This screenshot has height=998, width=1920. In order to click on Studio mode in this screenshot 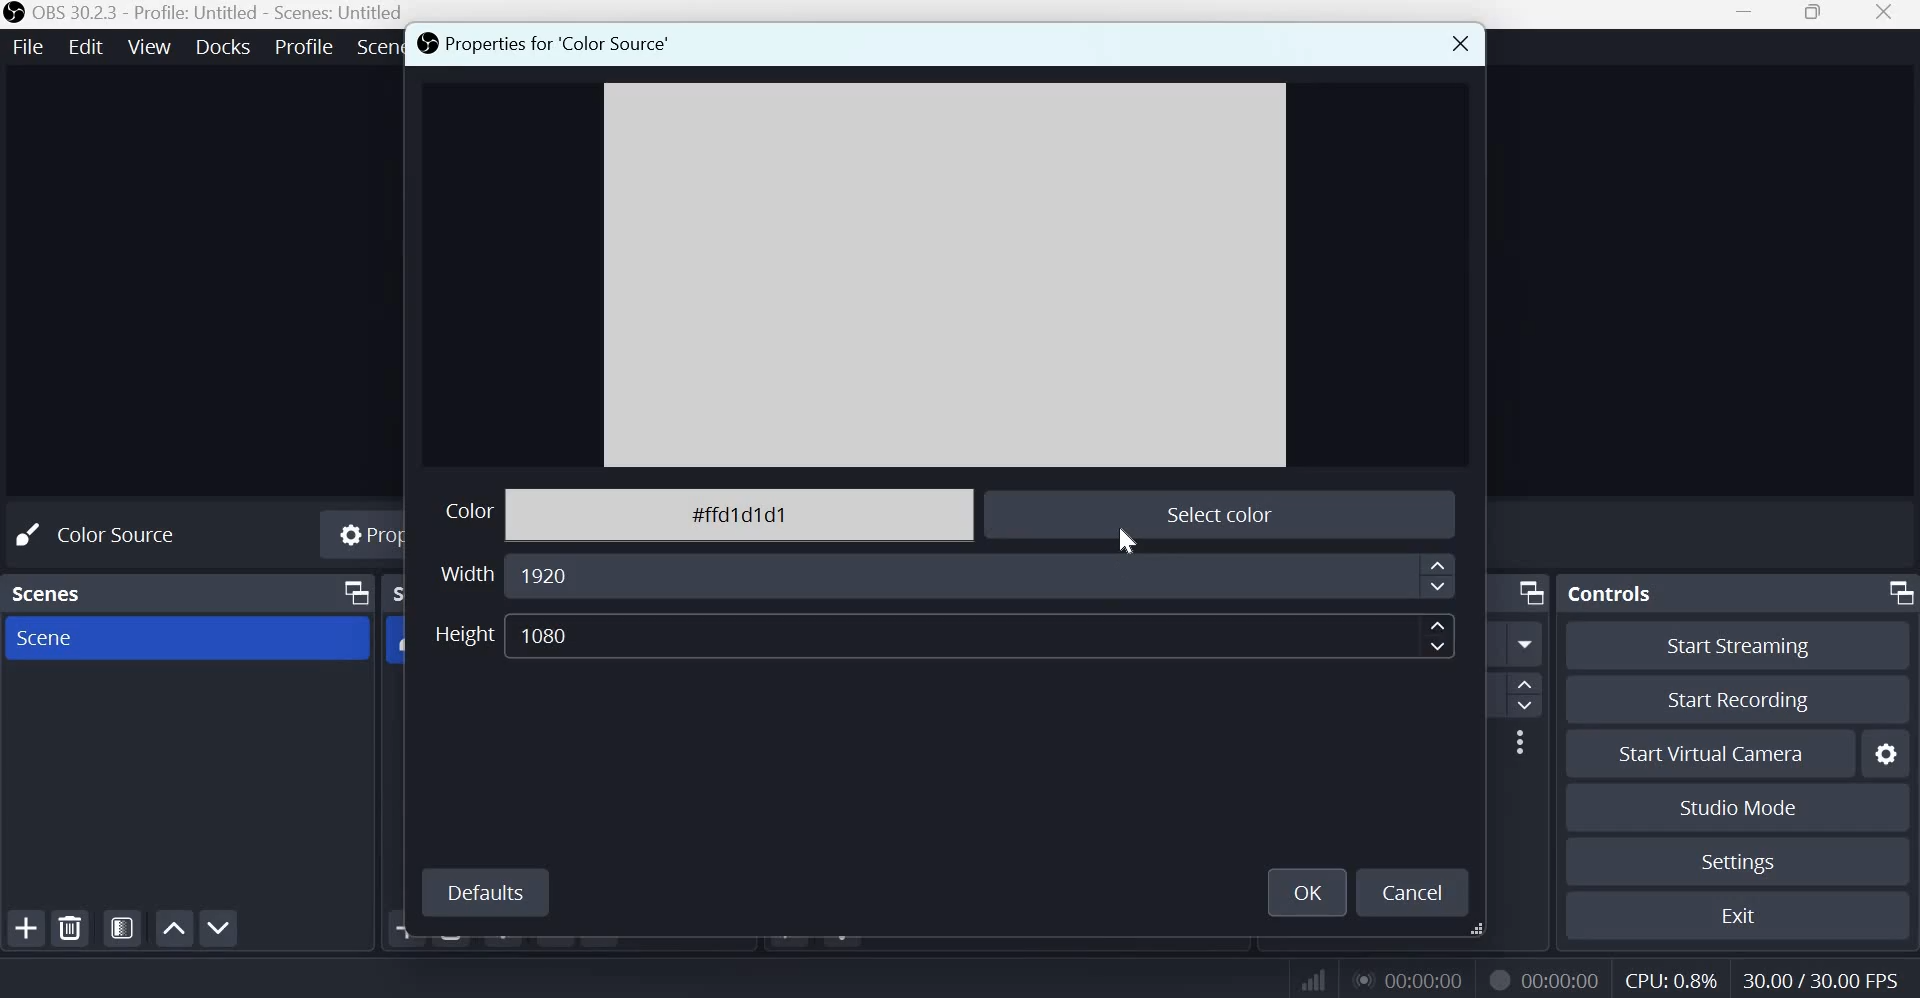, I will do `click(1735, 807)`.